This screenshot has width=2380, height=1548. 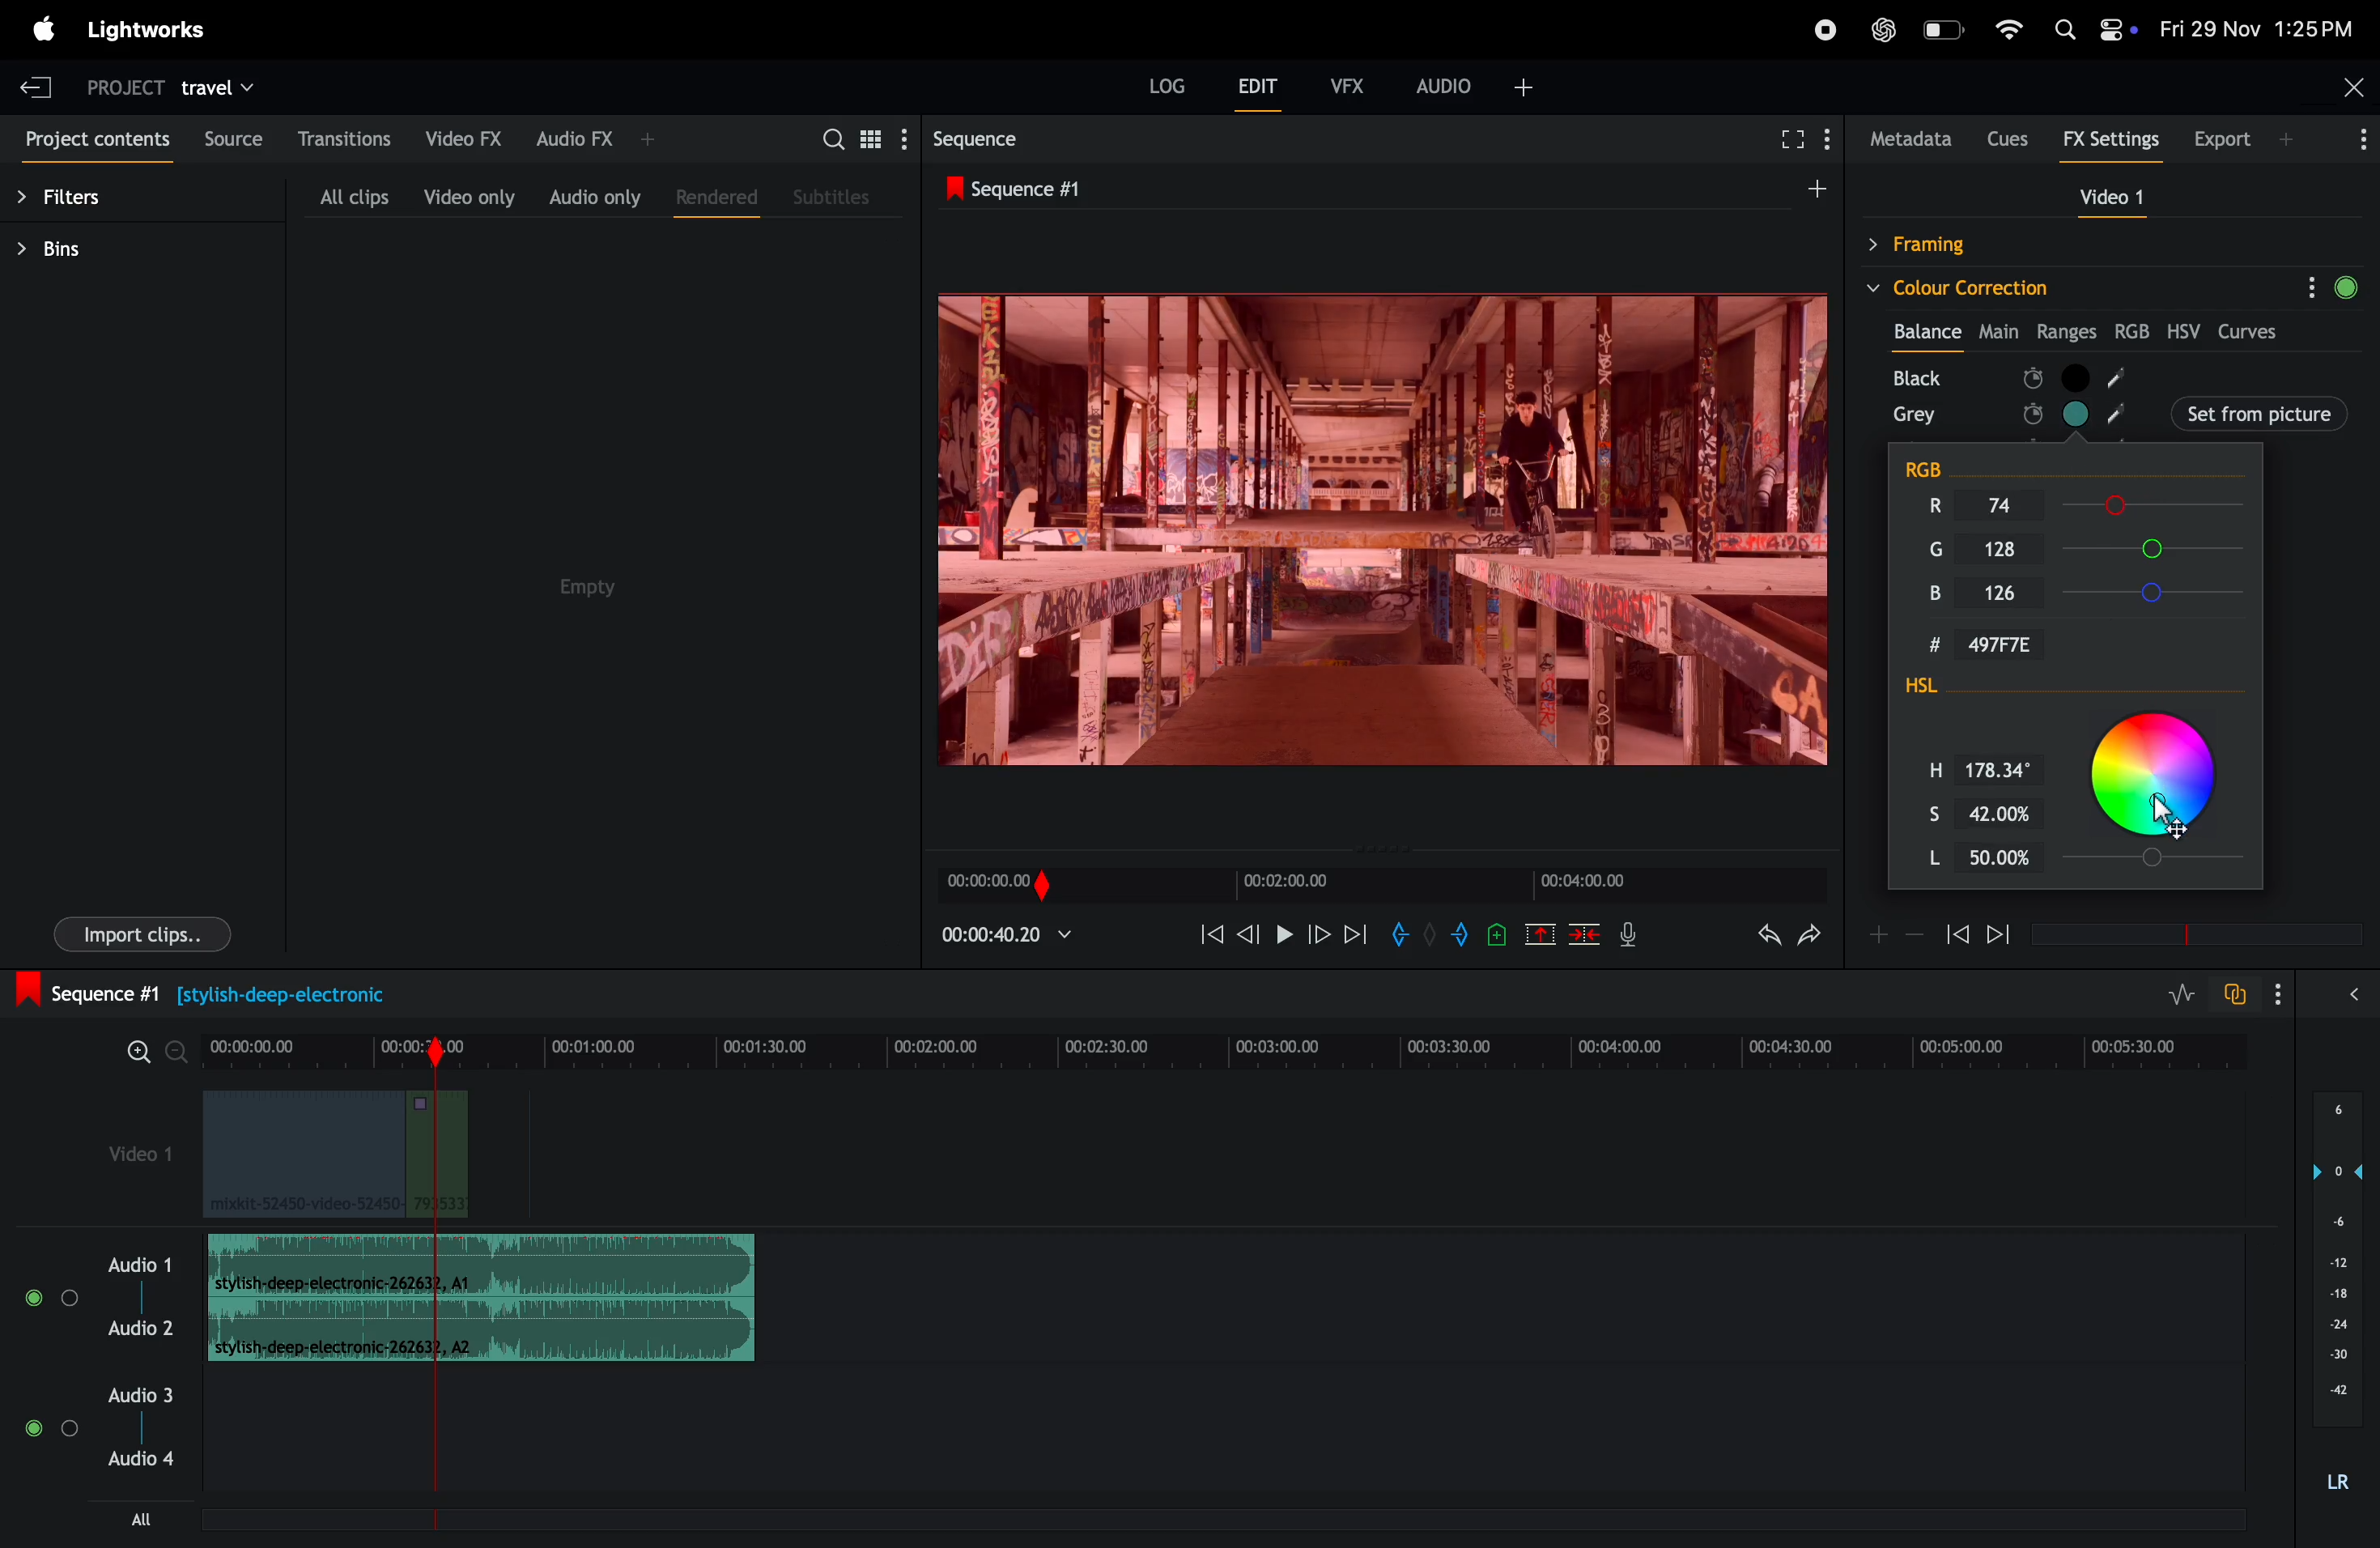 What do you see at coordinates (2248, 139) in the screenshot?
I see `export` at bounding box center [2248, 139].